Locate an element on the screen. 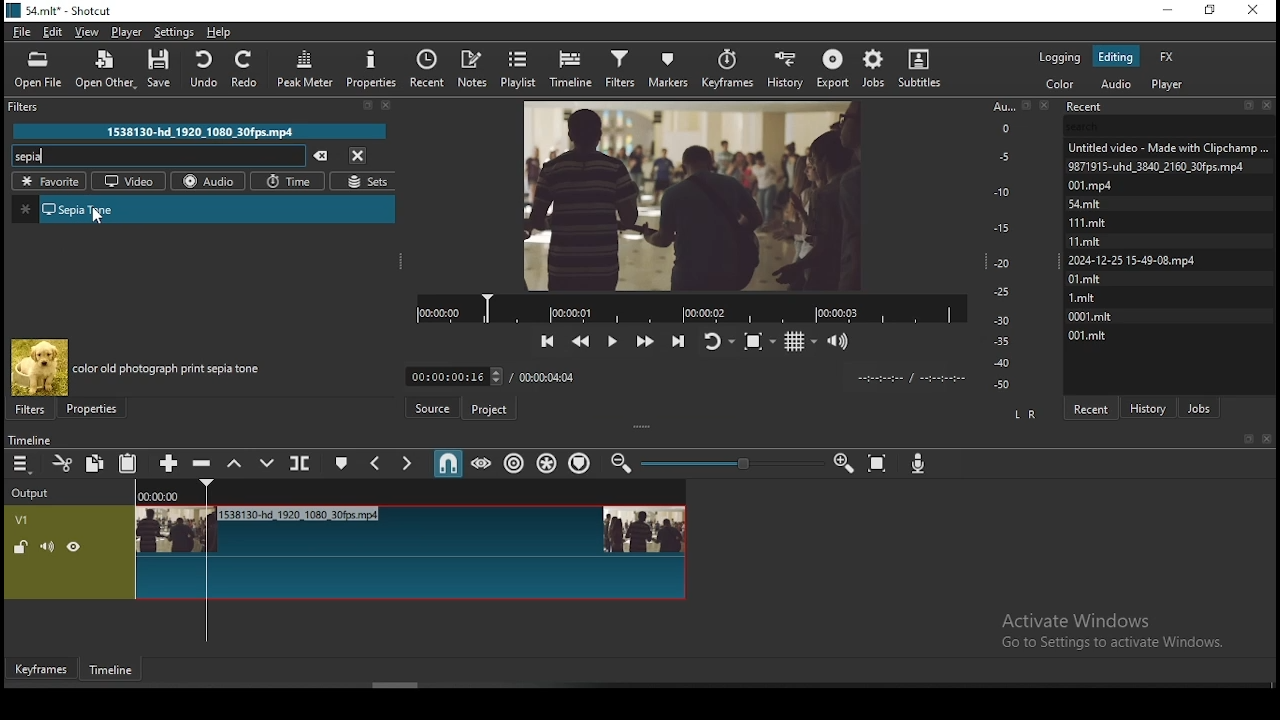  favorites is located at coordinates (49, 182).